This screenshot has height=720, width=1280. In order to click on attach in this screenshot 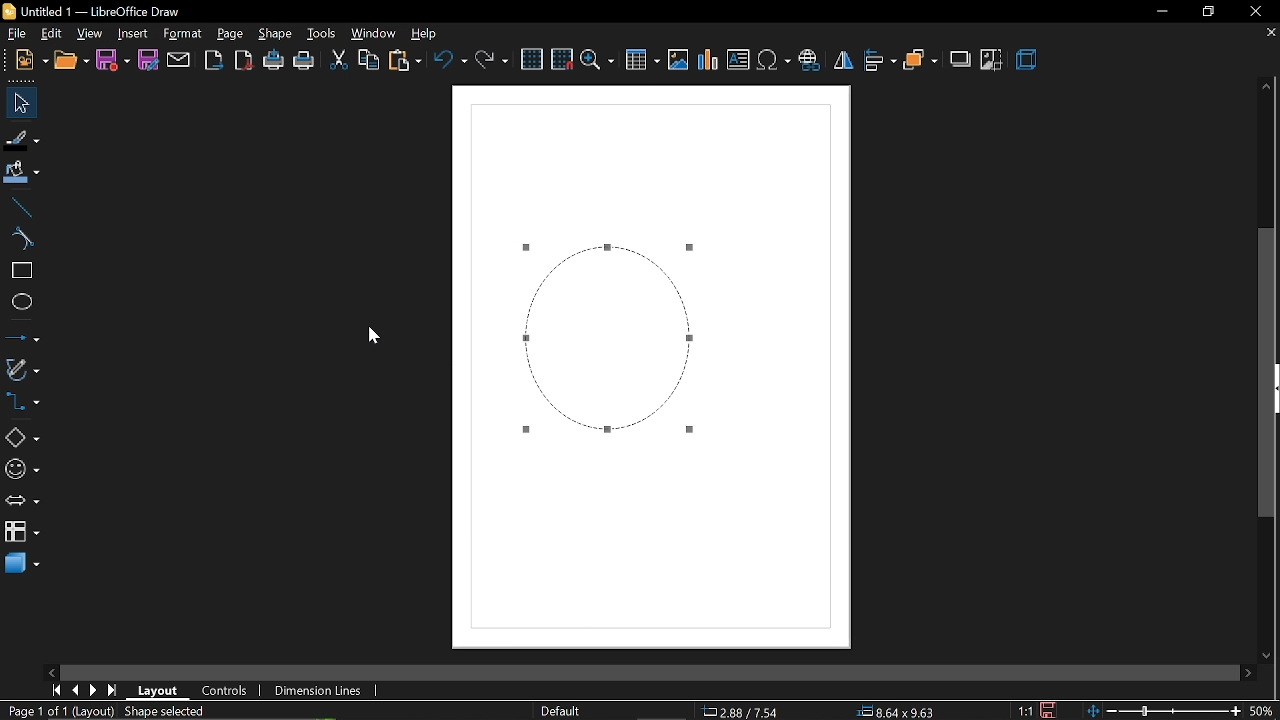, I will do `click(180, 60)`.